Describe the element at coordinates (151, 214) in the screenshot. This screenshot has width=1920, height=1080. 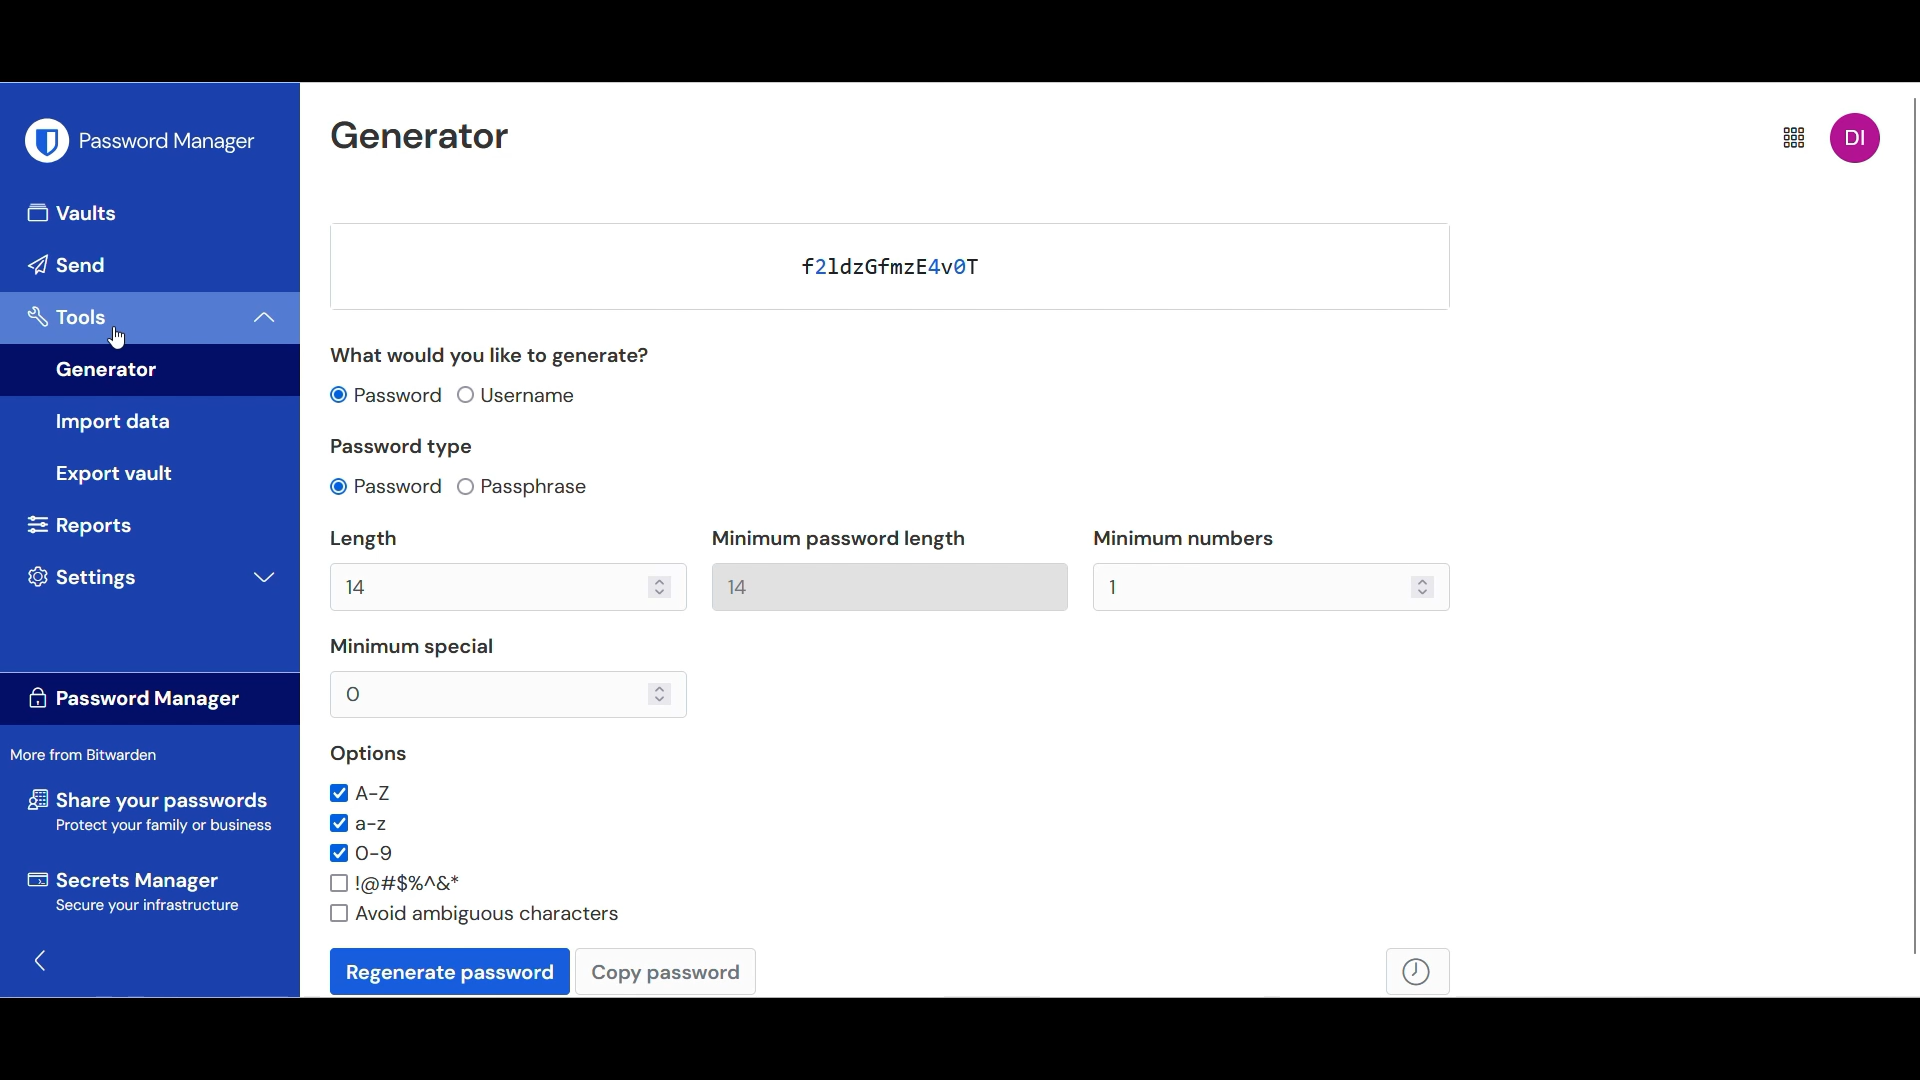
I see `Vaults, current section highlighted` at that location.